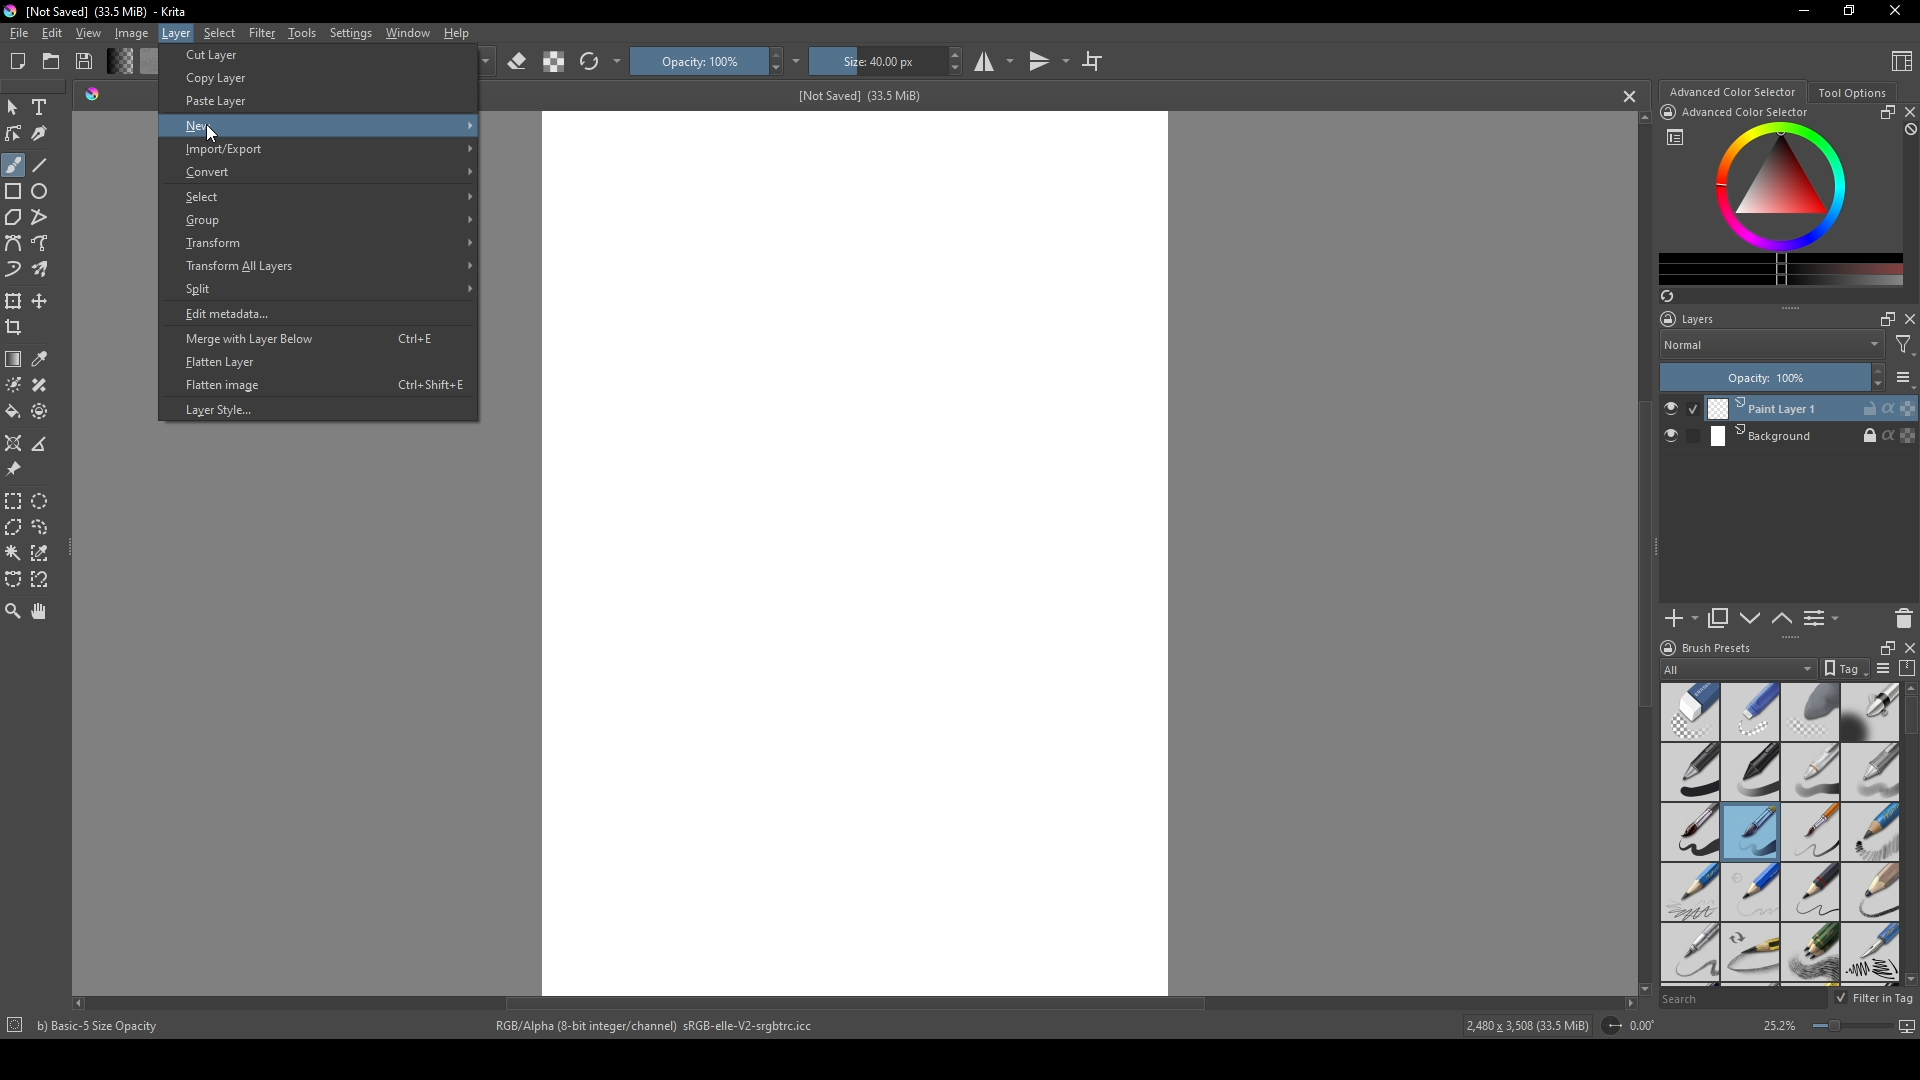  I want to click on pencil, so click(1751, 954).